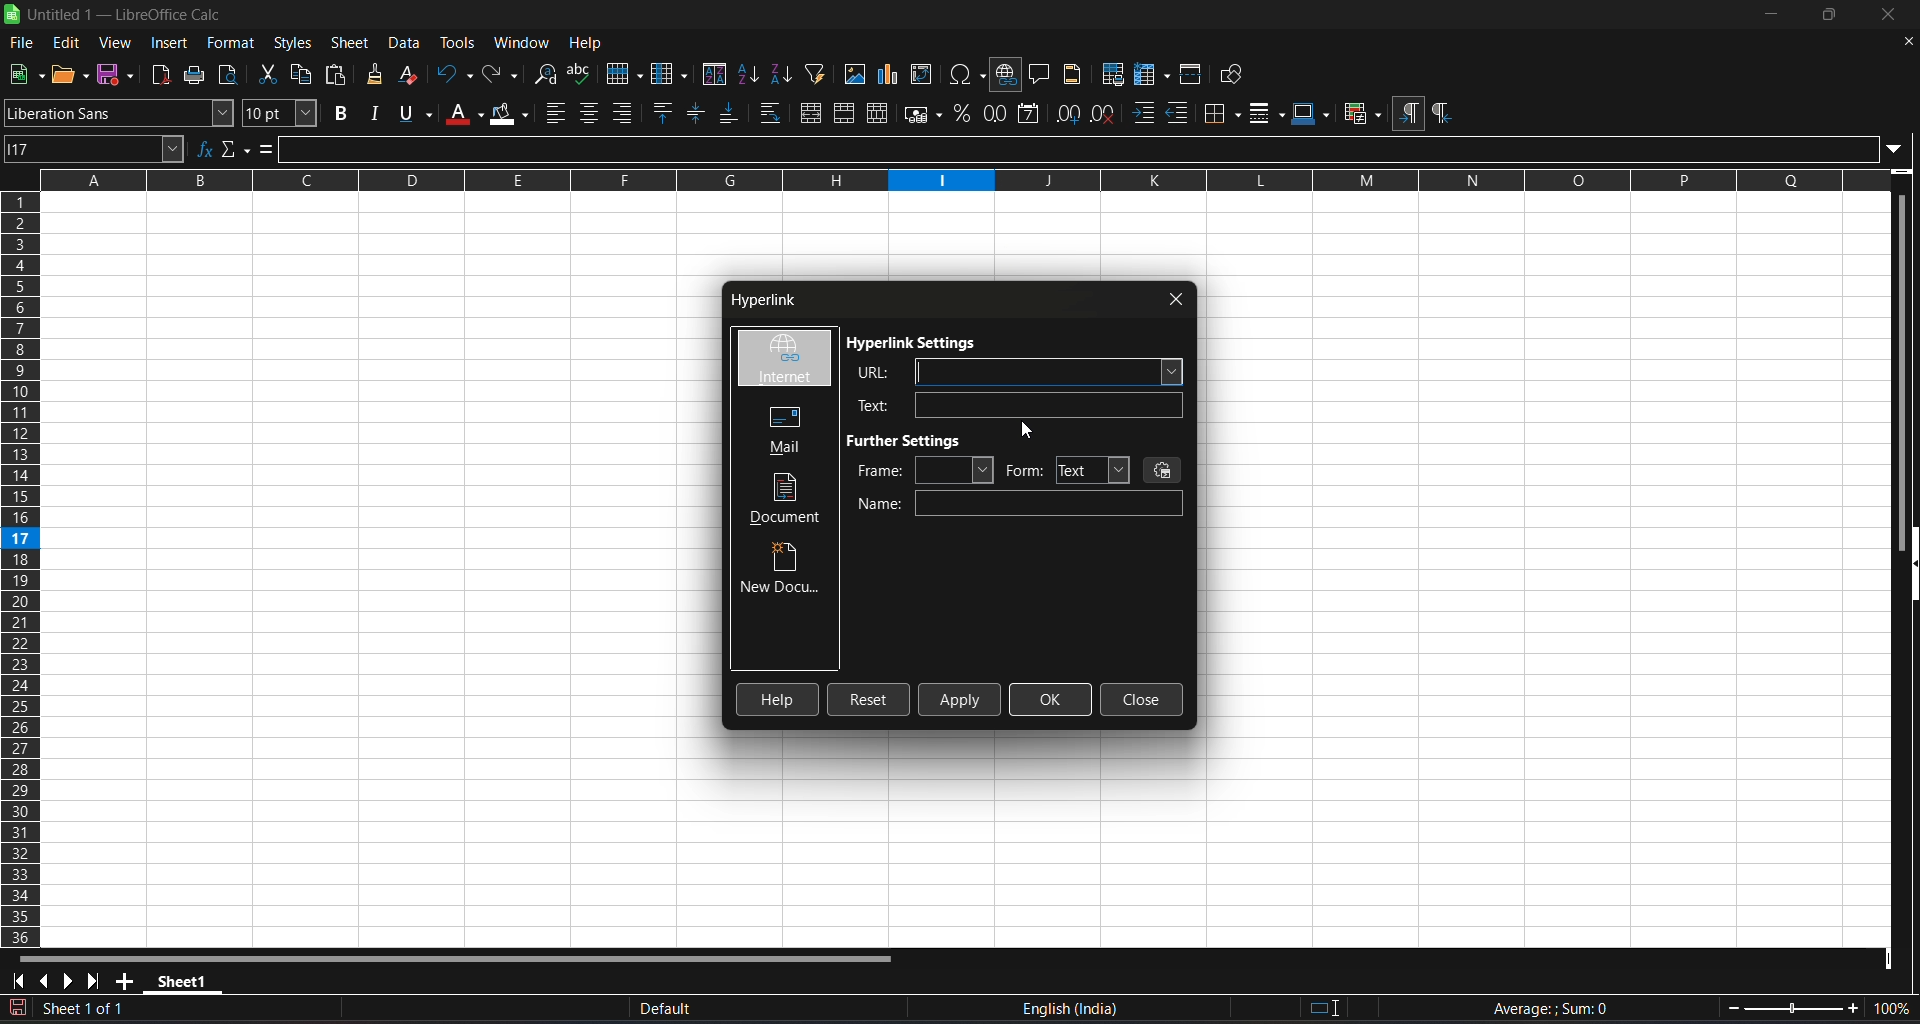  Describe the element at coordinates (1105, 114) in the screenshot. I see `remove decimal place` at that location.